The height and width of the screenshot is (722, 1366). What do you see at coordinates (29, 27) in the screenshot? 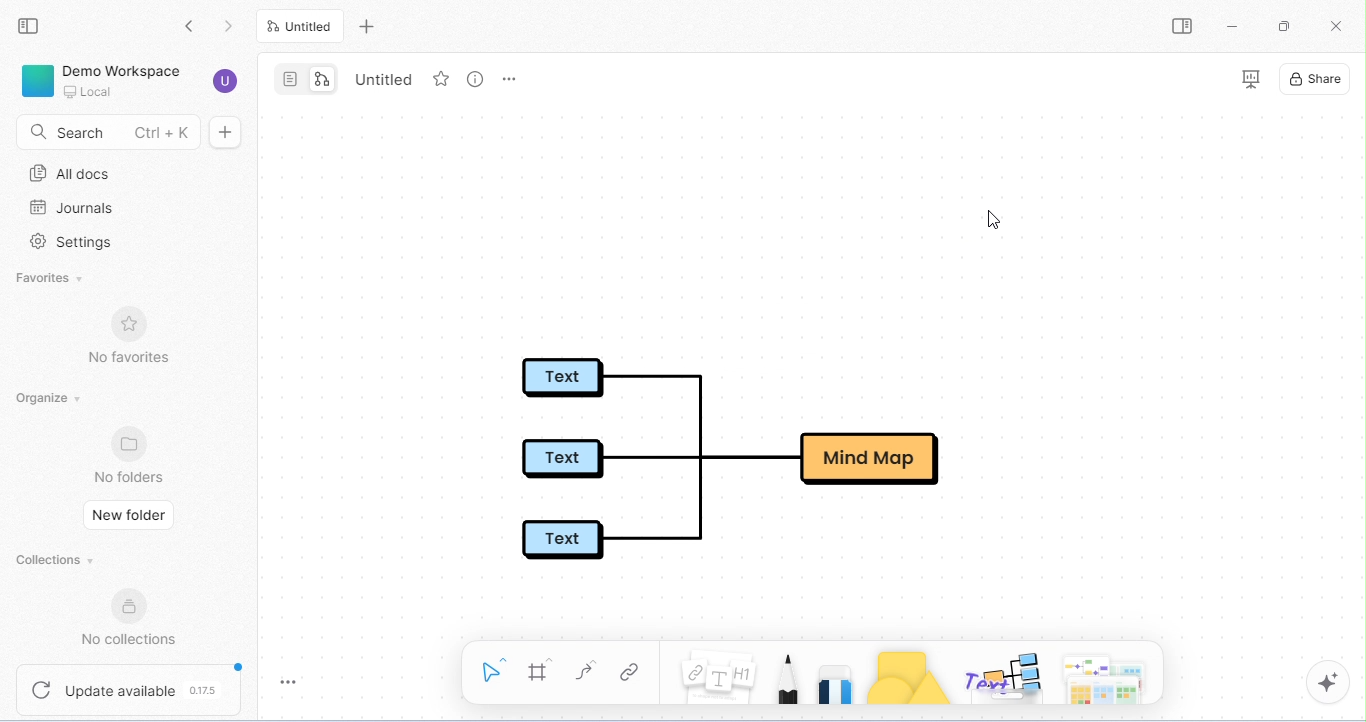
I see `close sidebar` at bounding box center [29, 27].